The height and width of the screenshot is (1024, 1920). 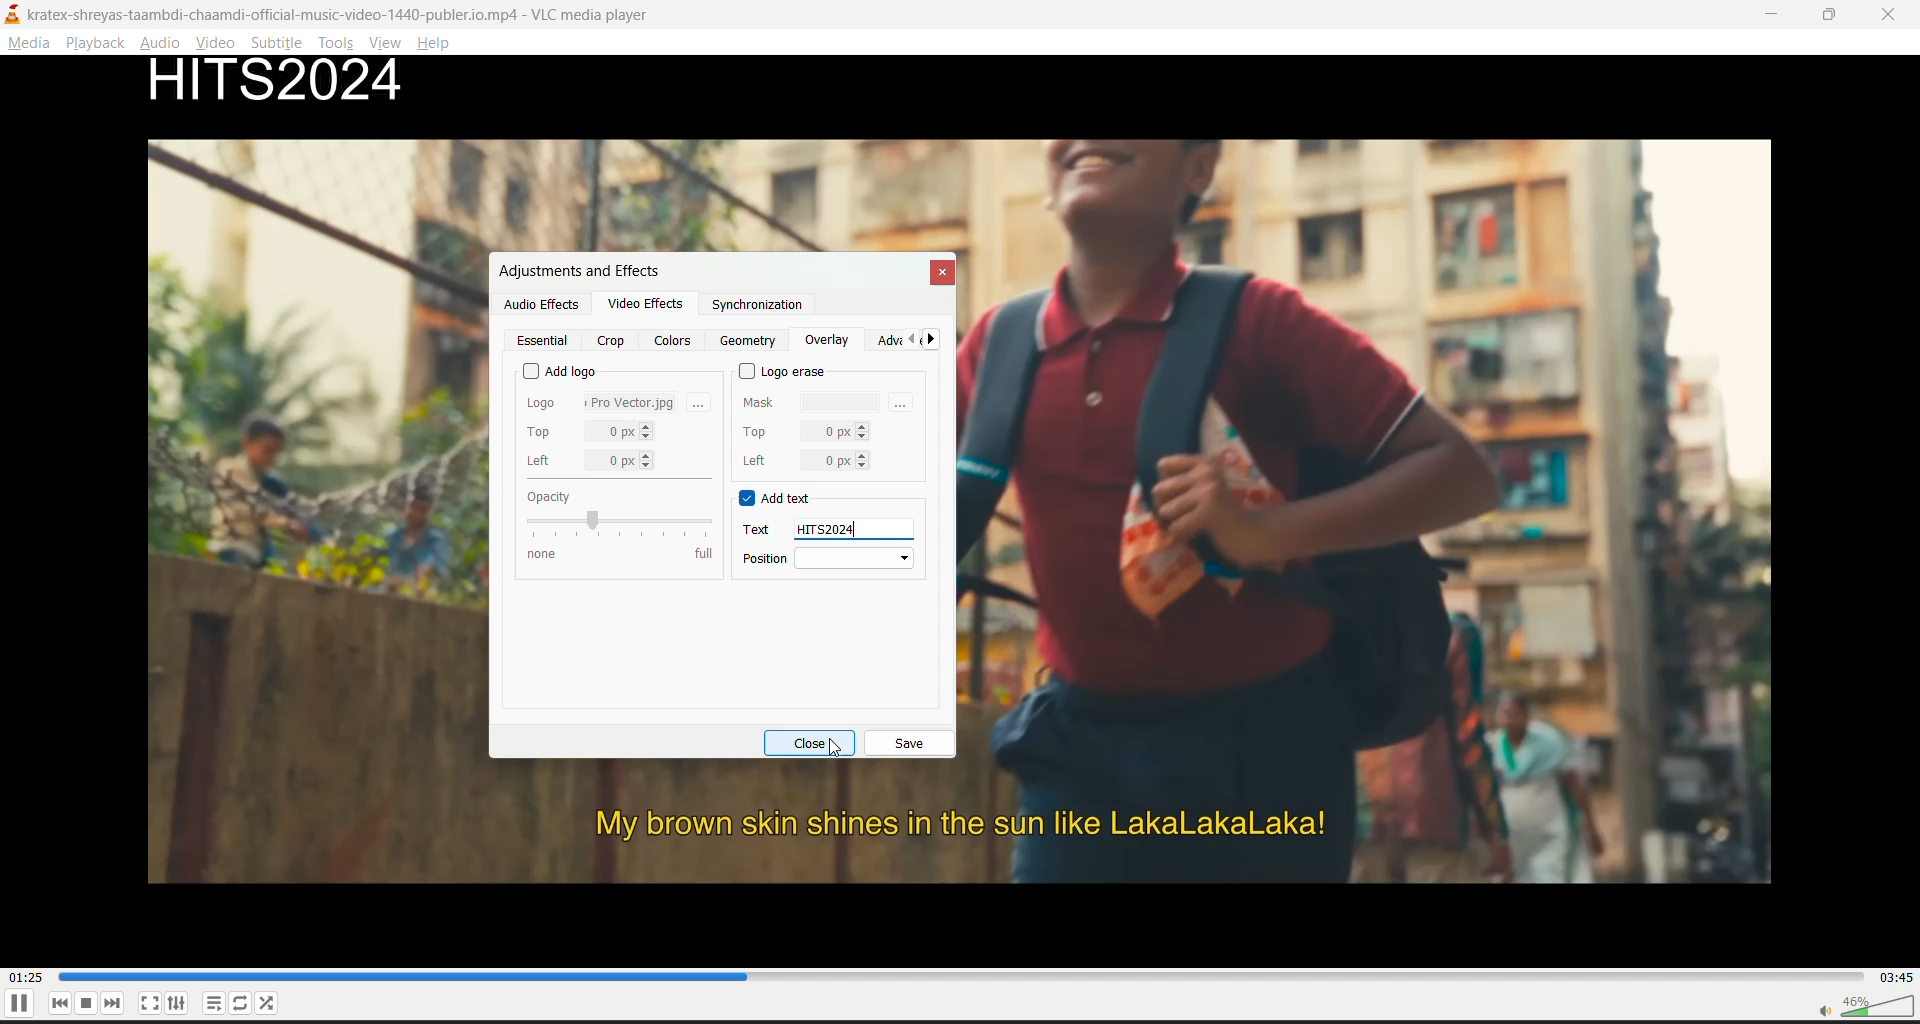 I want to click on random, so click(x=270, y=1005).